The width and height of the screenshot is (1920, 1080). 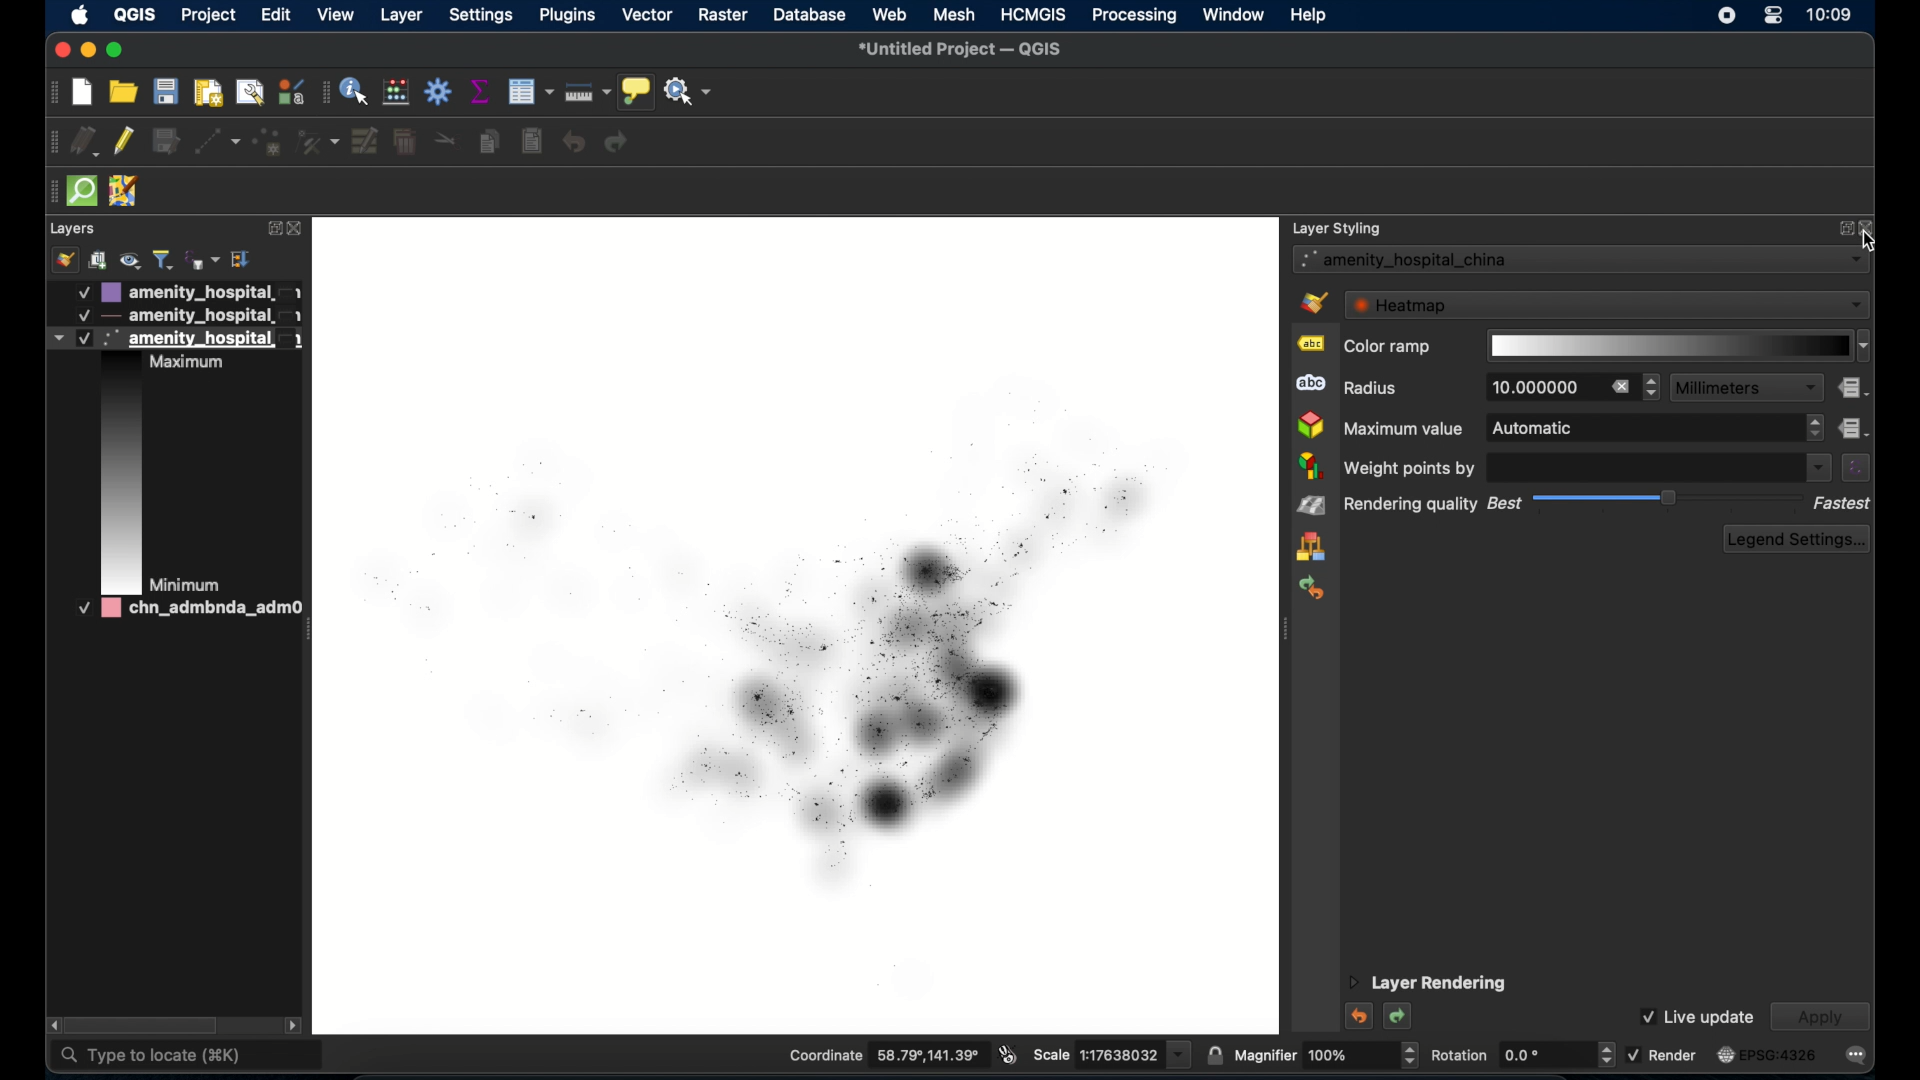 I want to click on toggle mouse extents and display position, so click(x=1007, y=1054).